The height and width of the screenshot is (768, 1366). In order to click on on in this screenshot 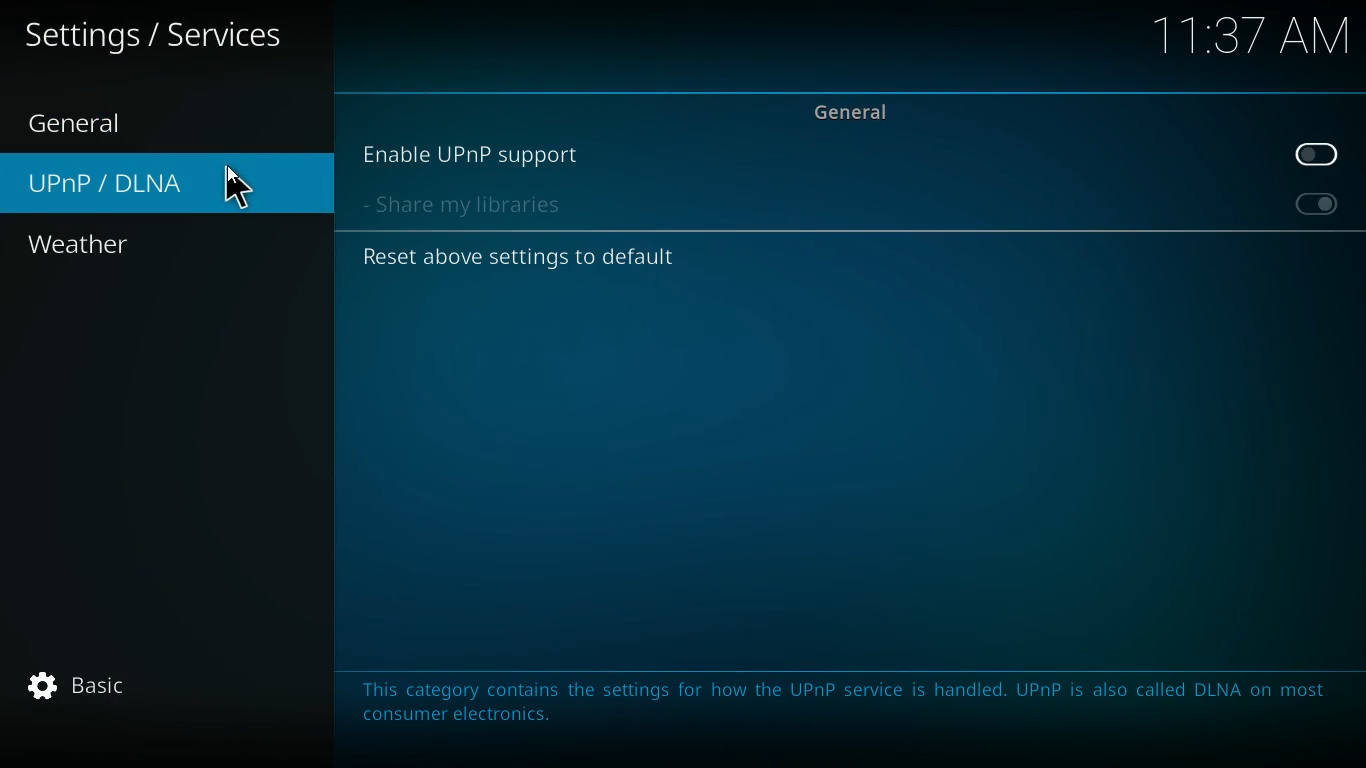, I will do `click(1313, 207)`.